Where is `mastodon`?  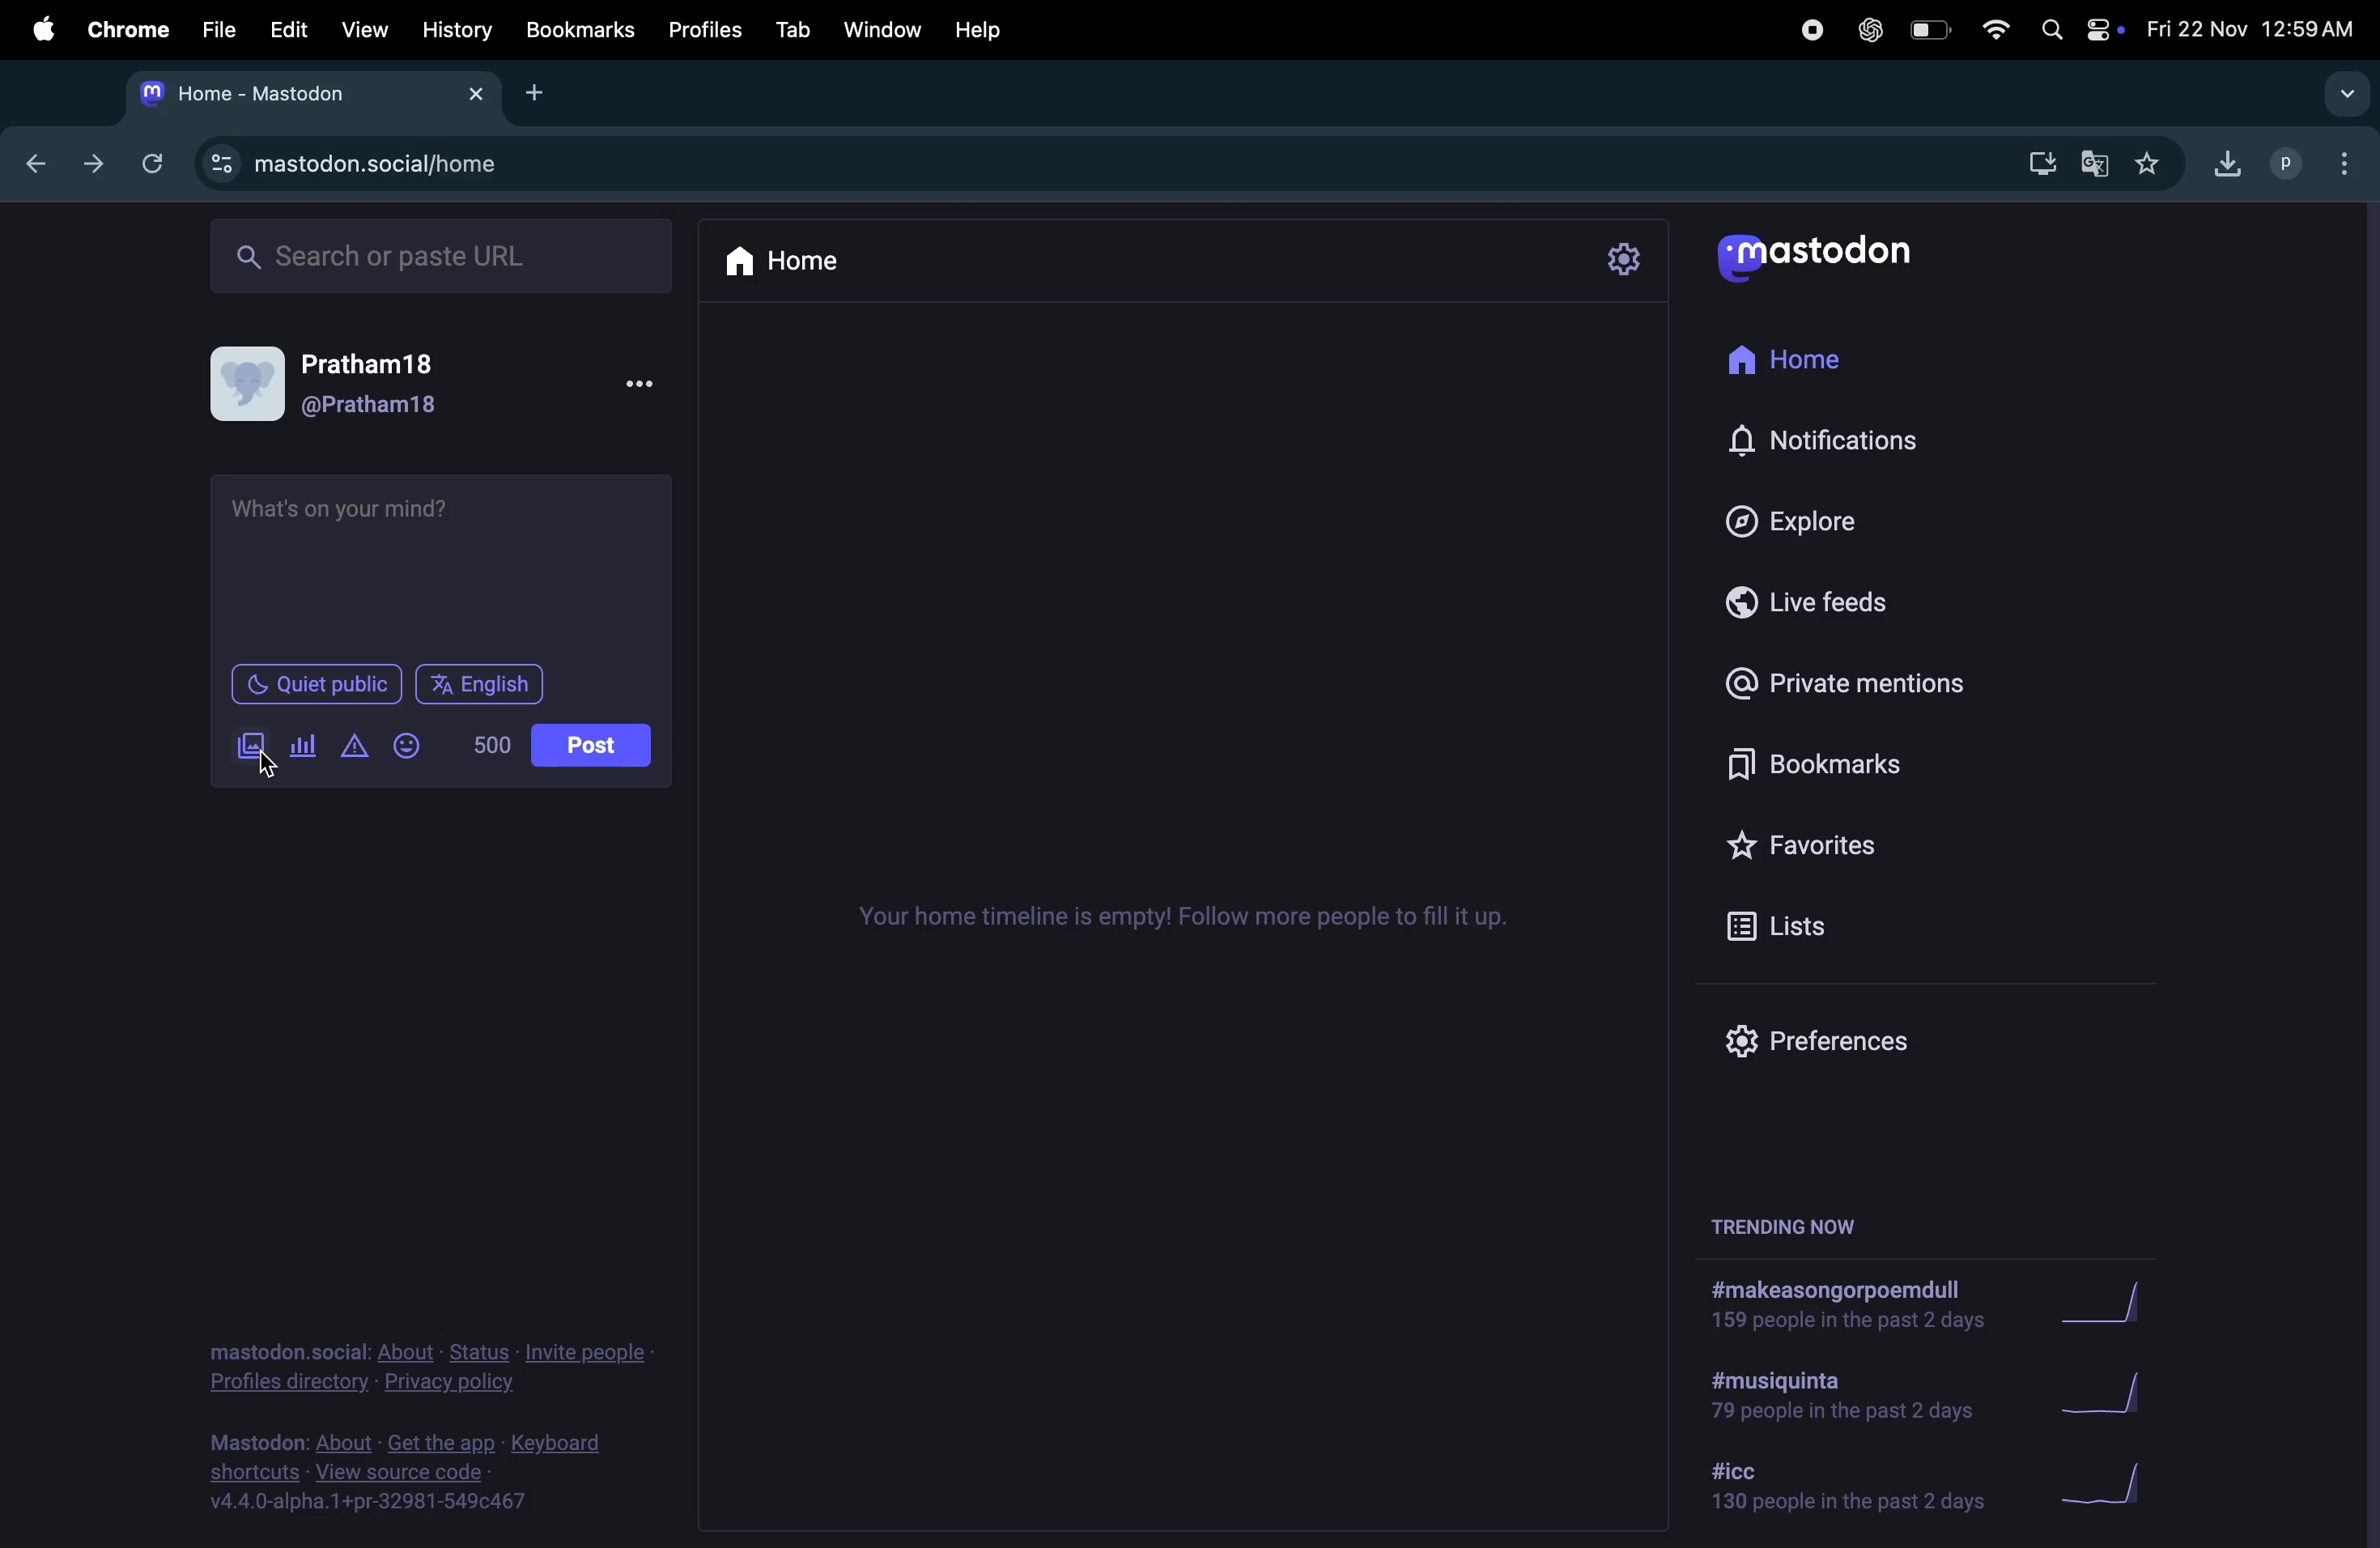 mastodon is located at coordinates (1841, 258).